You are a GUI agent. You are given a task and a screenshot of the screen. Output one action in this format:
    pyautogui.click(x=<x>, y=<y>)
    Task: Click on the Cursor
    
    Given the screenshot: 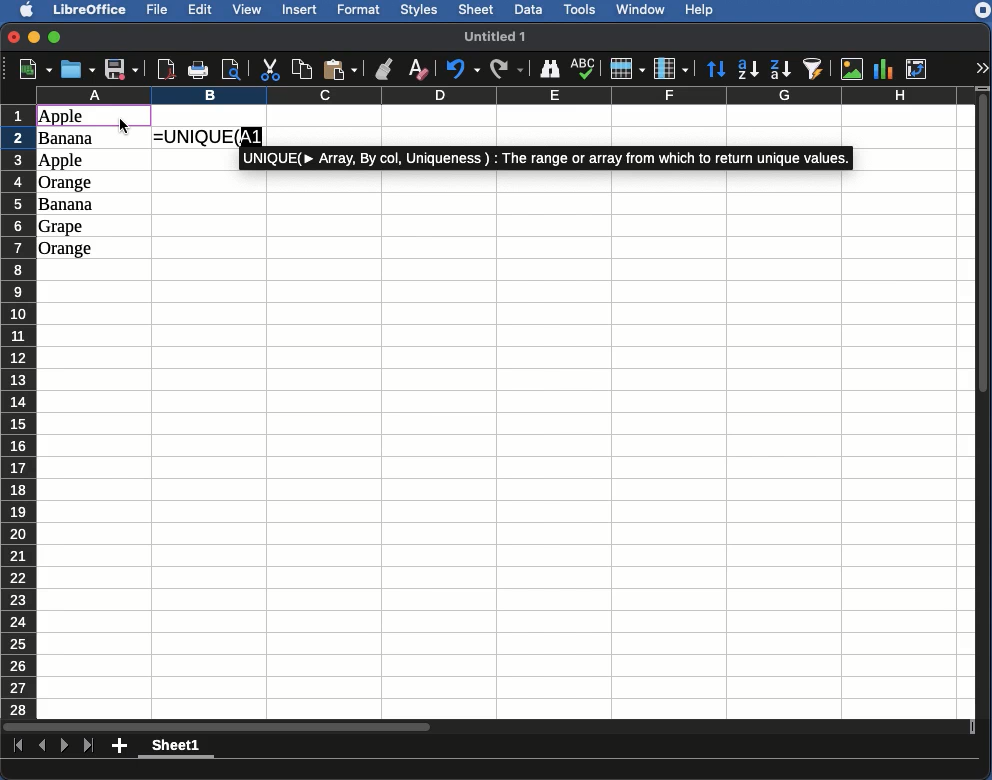 What is the action you would take?
    pyautogui.click(x=124, y=126)
    